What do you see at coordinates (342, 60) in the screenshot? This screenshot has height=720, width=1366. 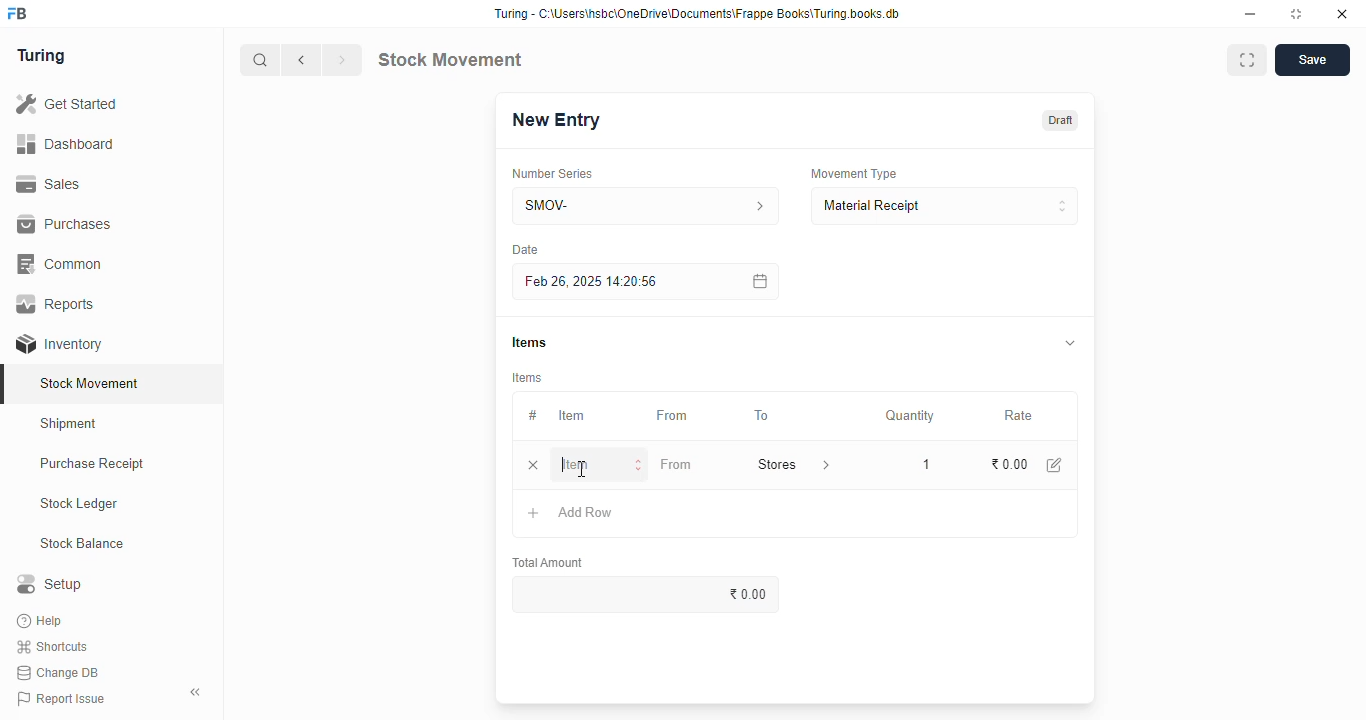 I see `next` at bounding box center [342, 60].